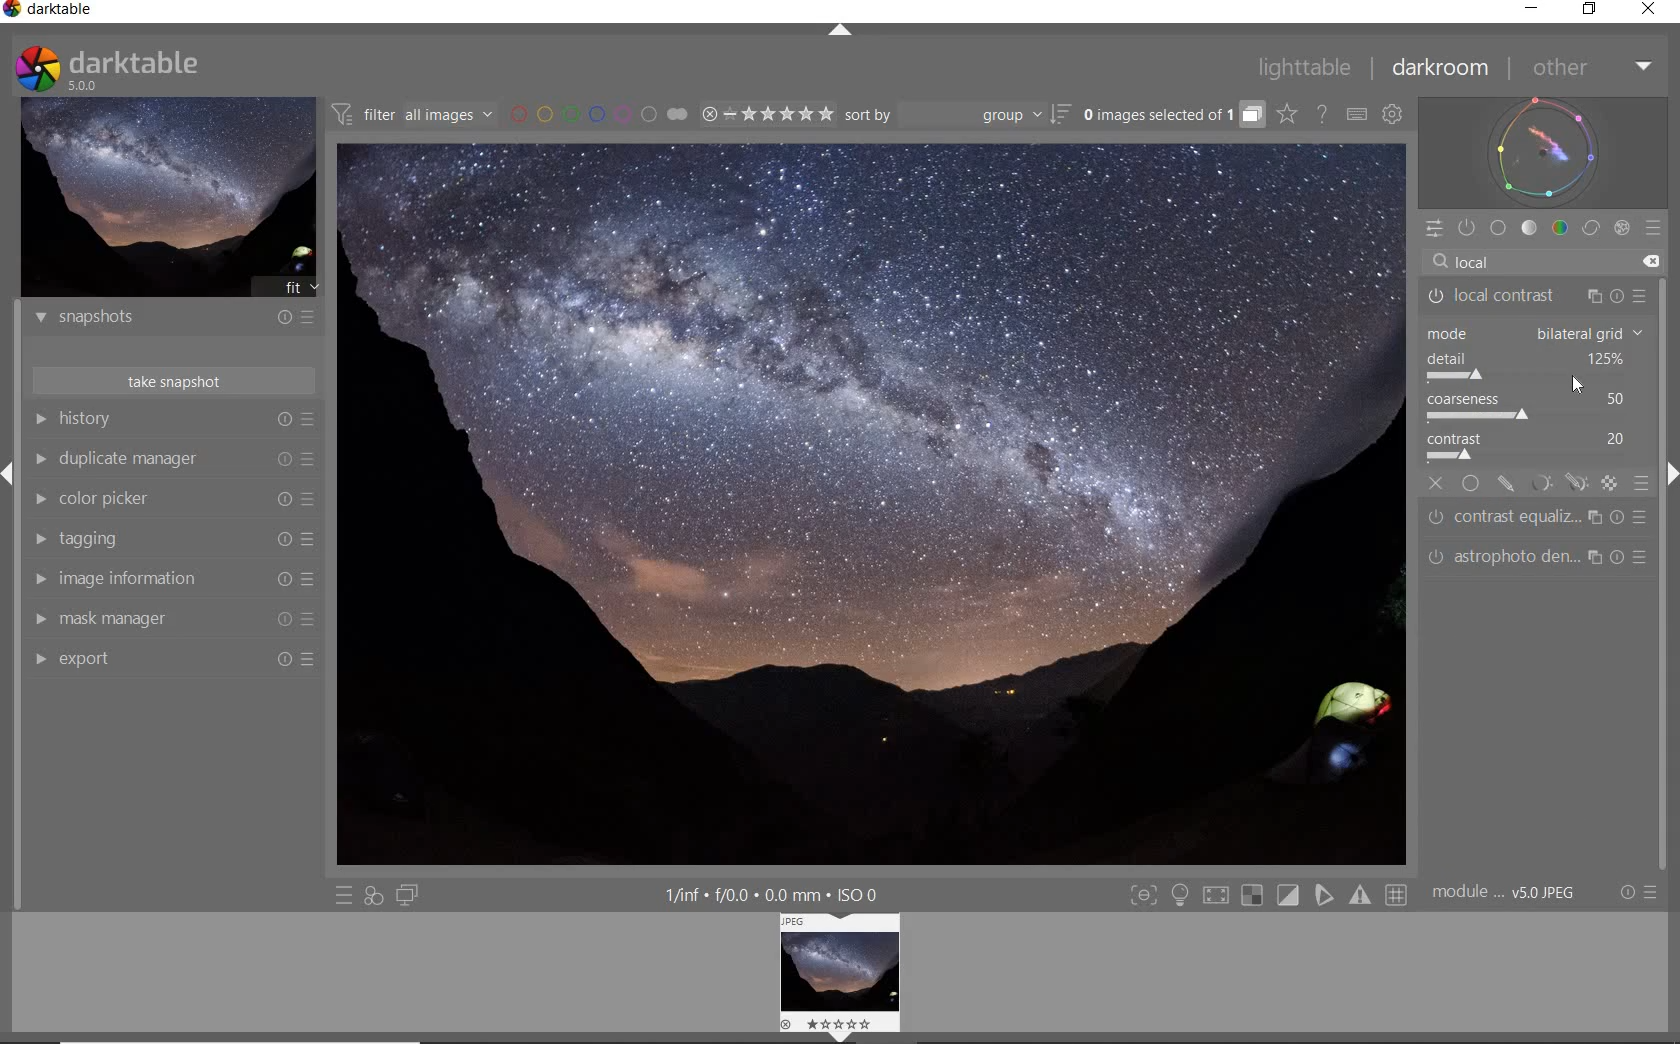 This screenshot has width=1680, height=1044. What do you see at coordinates (175, 382) in the screenshot?
I see `TAKE SNAPSHOTS` at bounding box center [175, 382].